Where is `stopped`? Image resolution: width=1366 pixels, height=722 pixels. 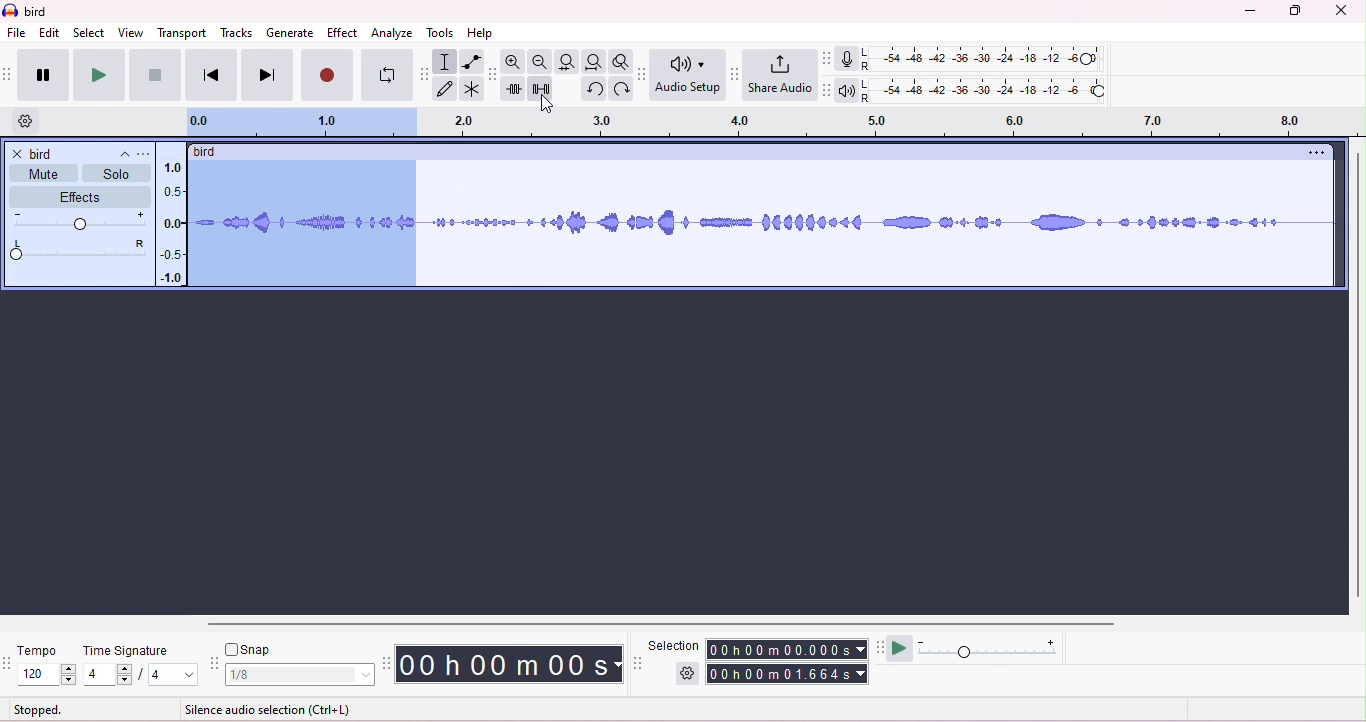 stopped is located at coordinates (38, 711).